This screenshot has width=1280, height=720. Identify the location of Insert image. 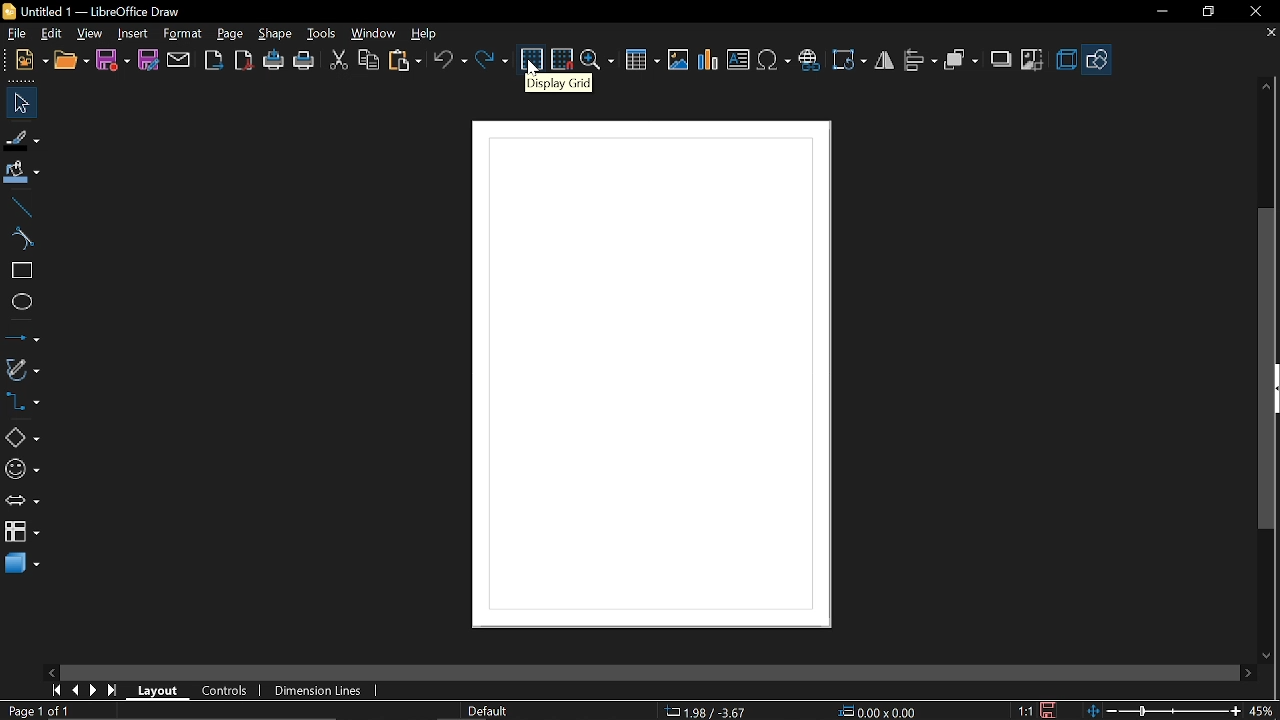
(678, 61).